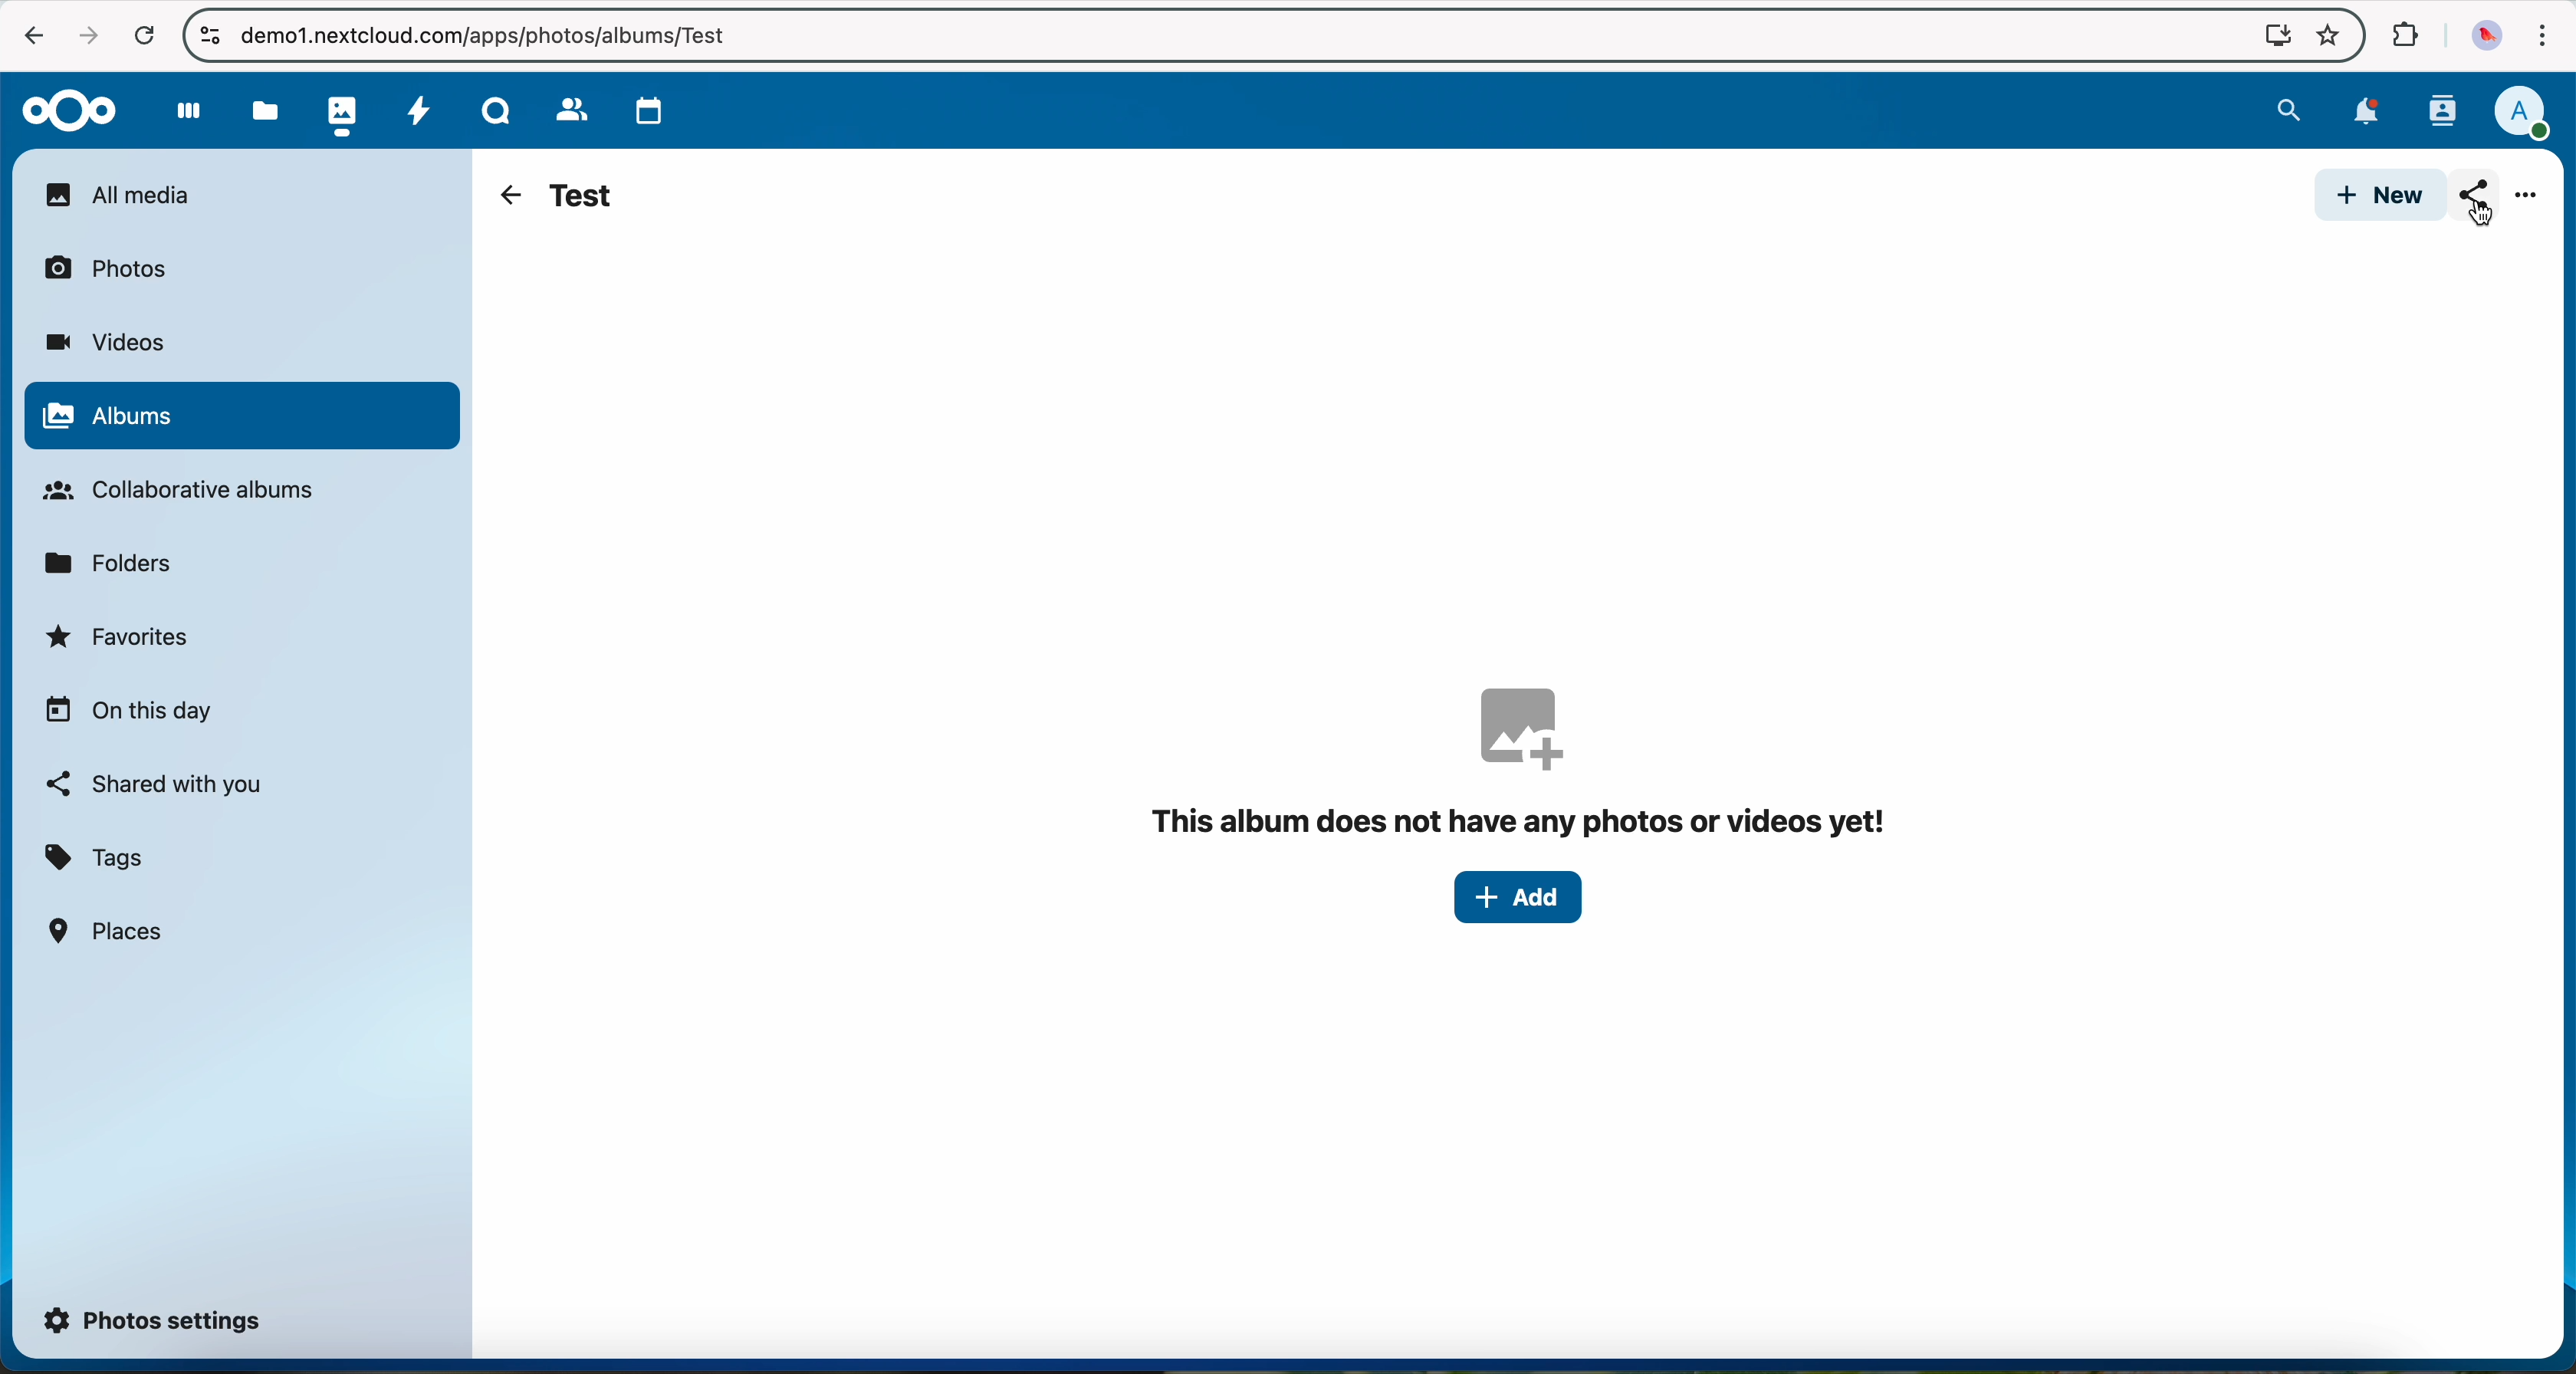  What do you see at coordinates (209, 34) in the screenshot?
I see `controls` at bounding box center [209, 34].